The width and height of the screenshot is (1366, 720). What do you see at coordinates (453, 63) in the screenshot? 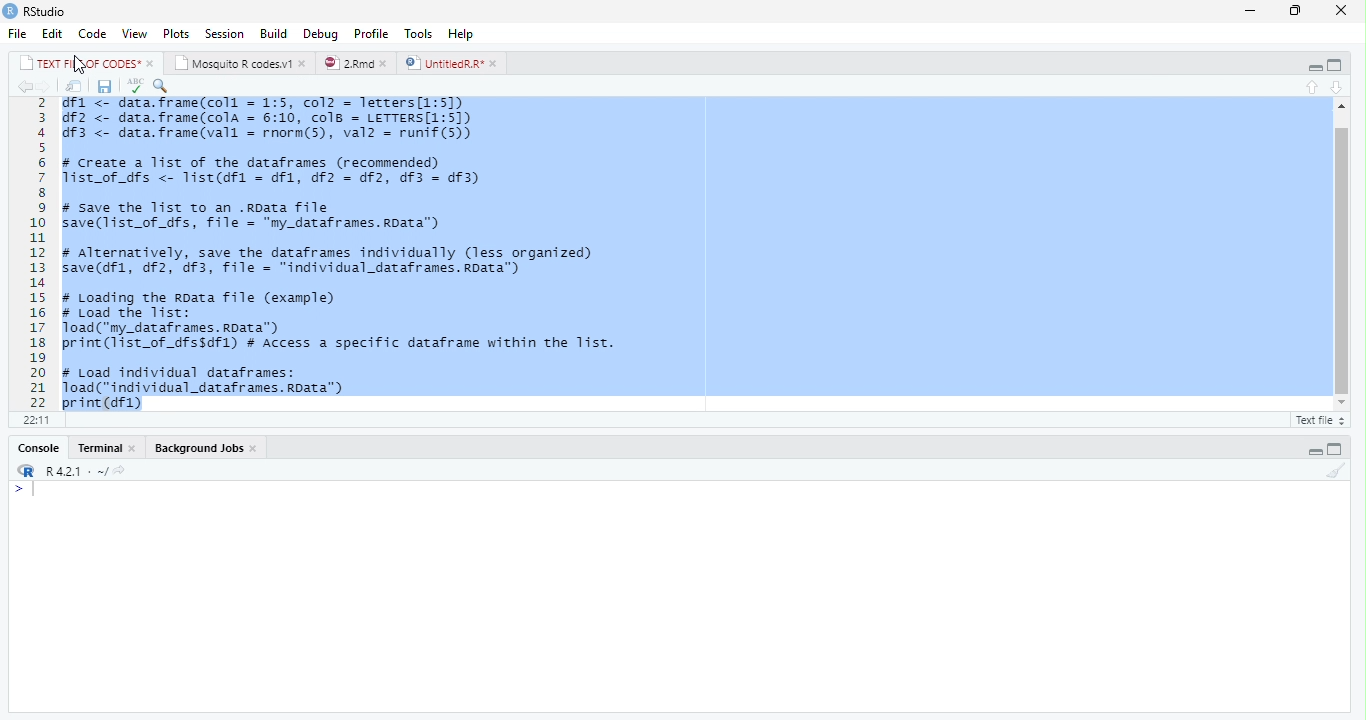
I see `UntitiedR.R` at bounding box center [453, 63].